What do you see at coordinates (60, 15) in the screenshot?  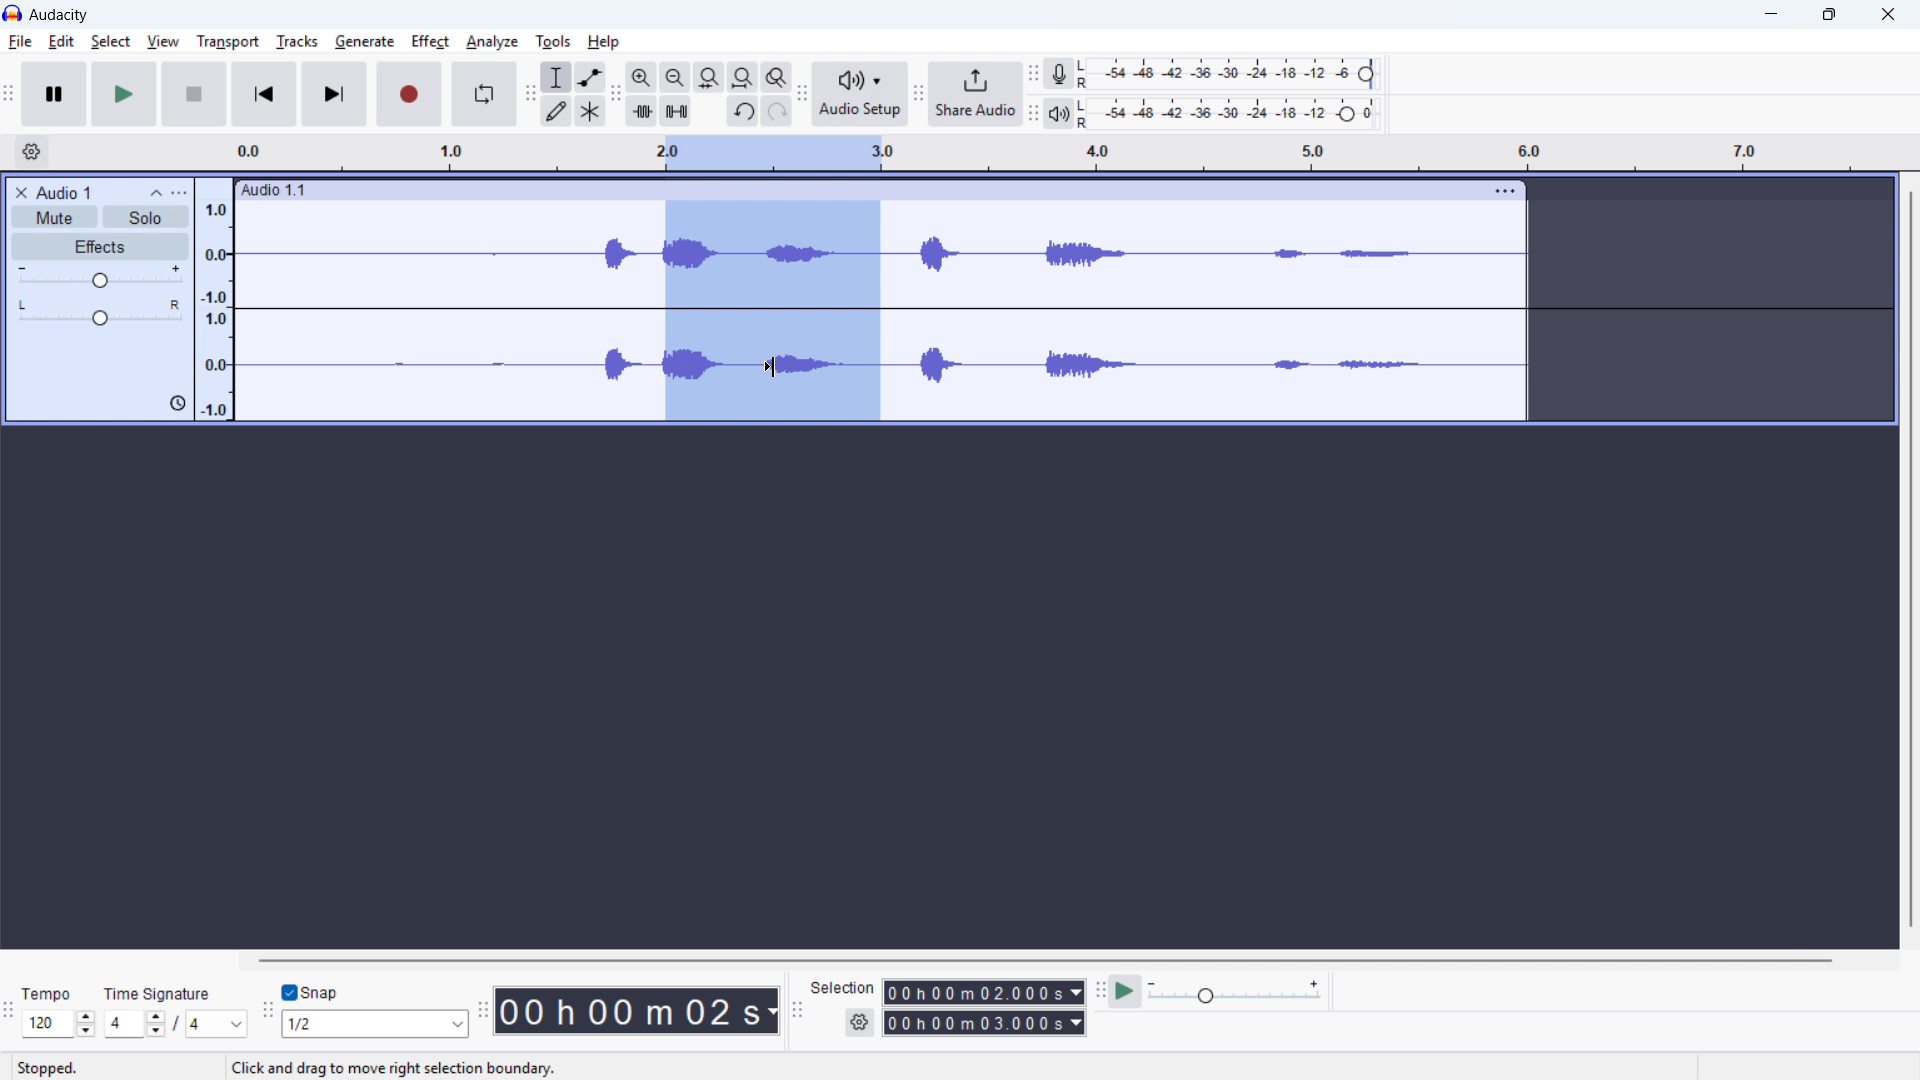 I see `audacity` at bounding box center [60, 15].